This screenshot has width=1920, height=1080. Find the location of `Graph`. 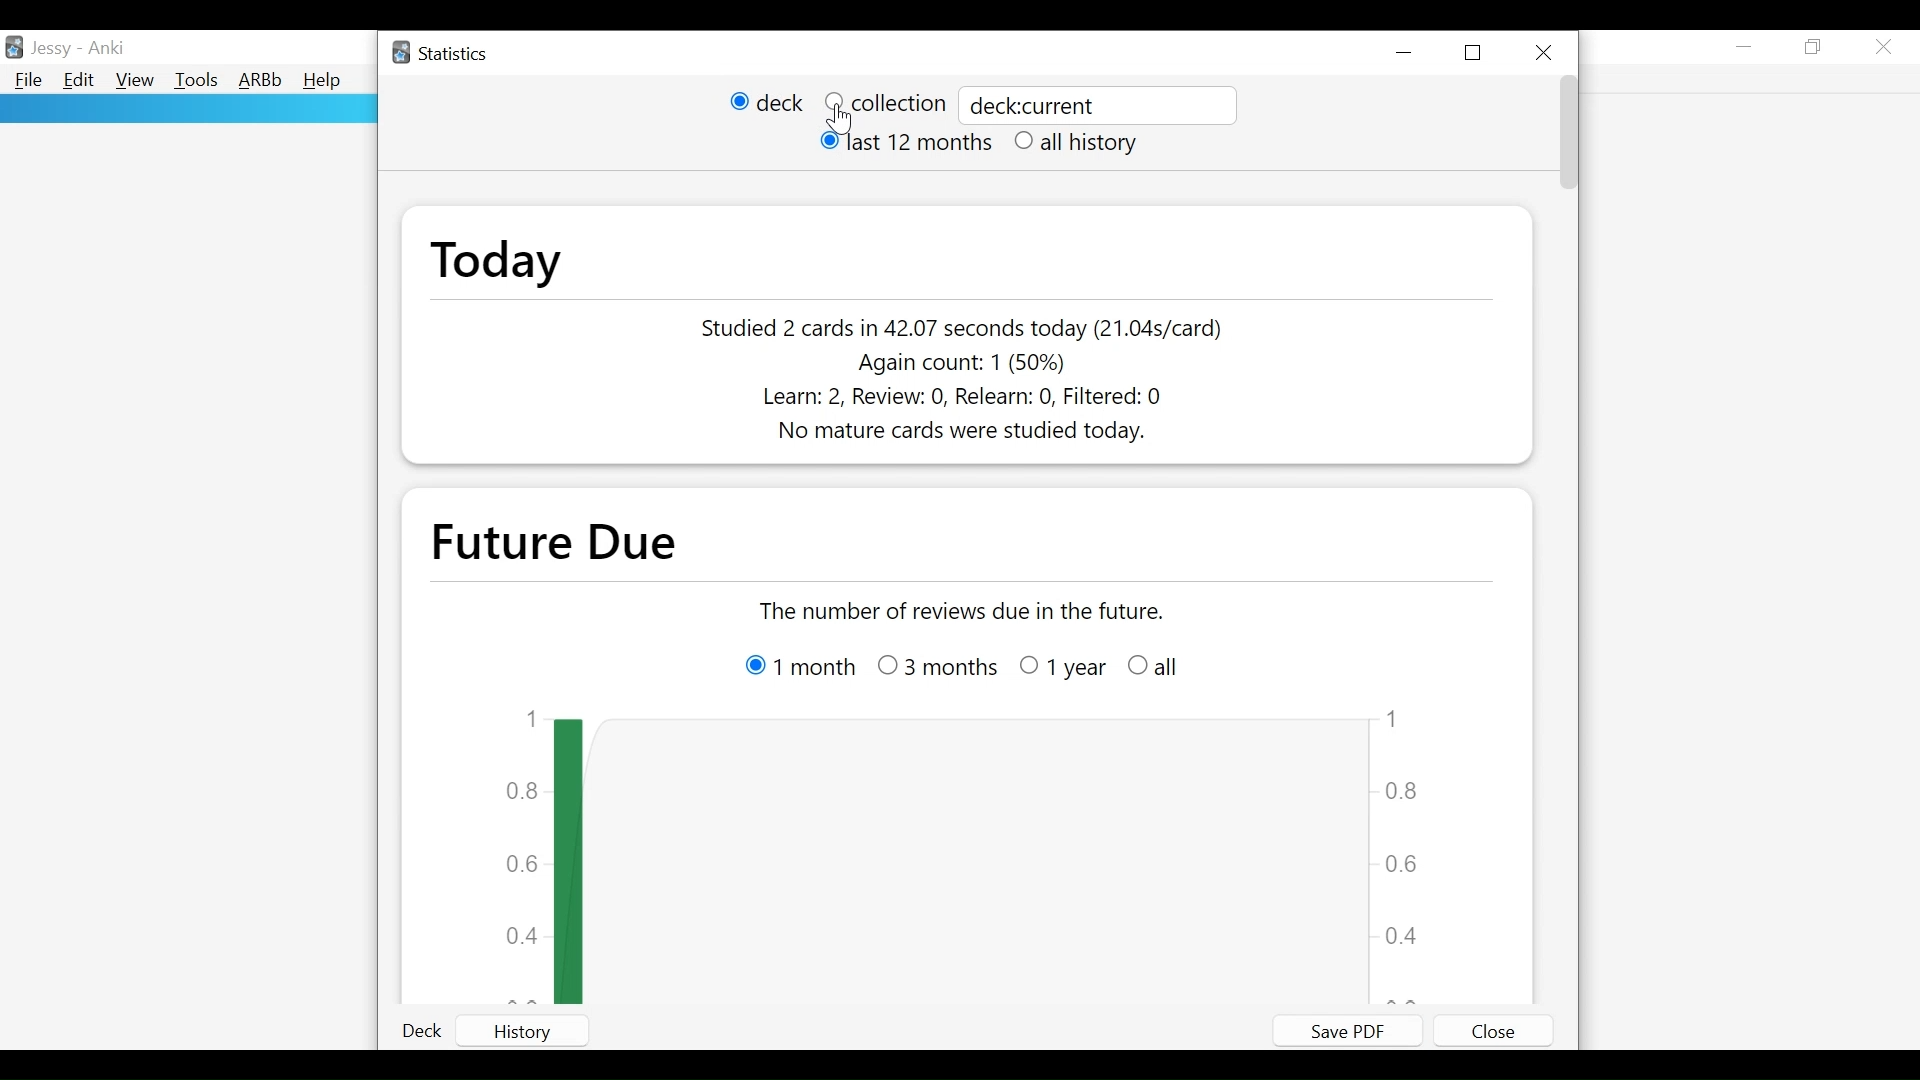

Graph is located at coordinates (987, 855).